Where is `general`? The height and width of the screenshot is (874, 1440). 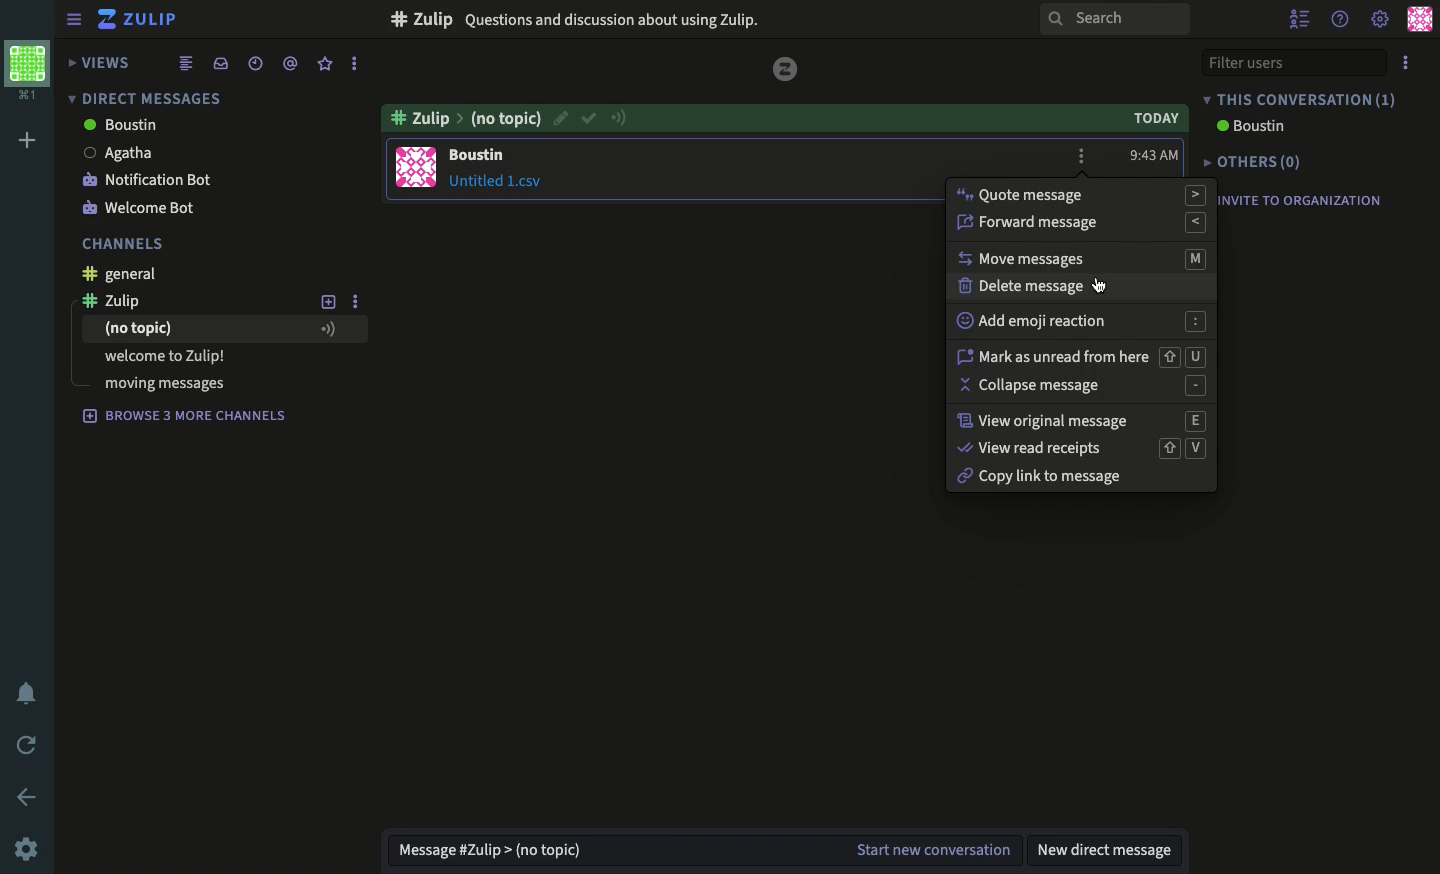 general is located at coordinates (127, 274).